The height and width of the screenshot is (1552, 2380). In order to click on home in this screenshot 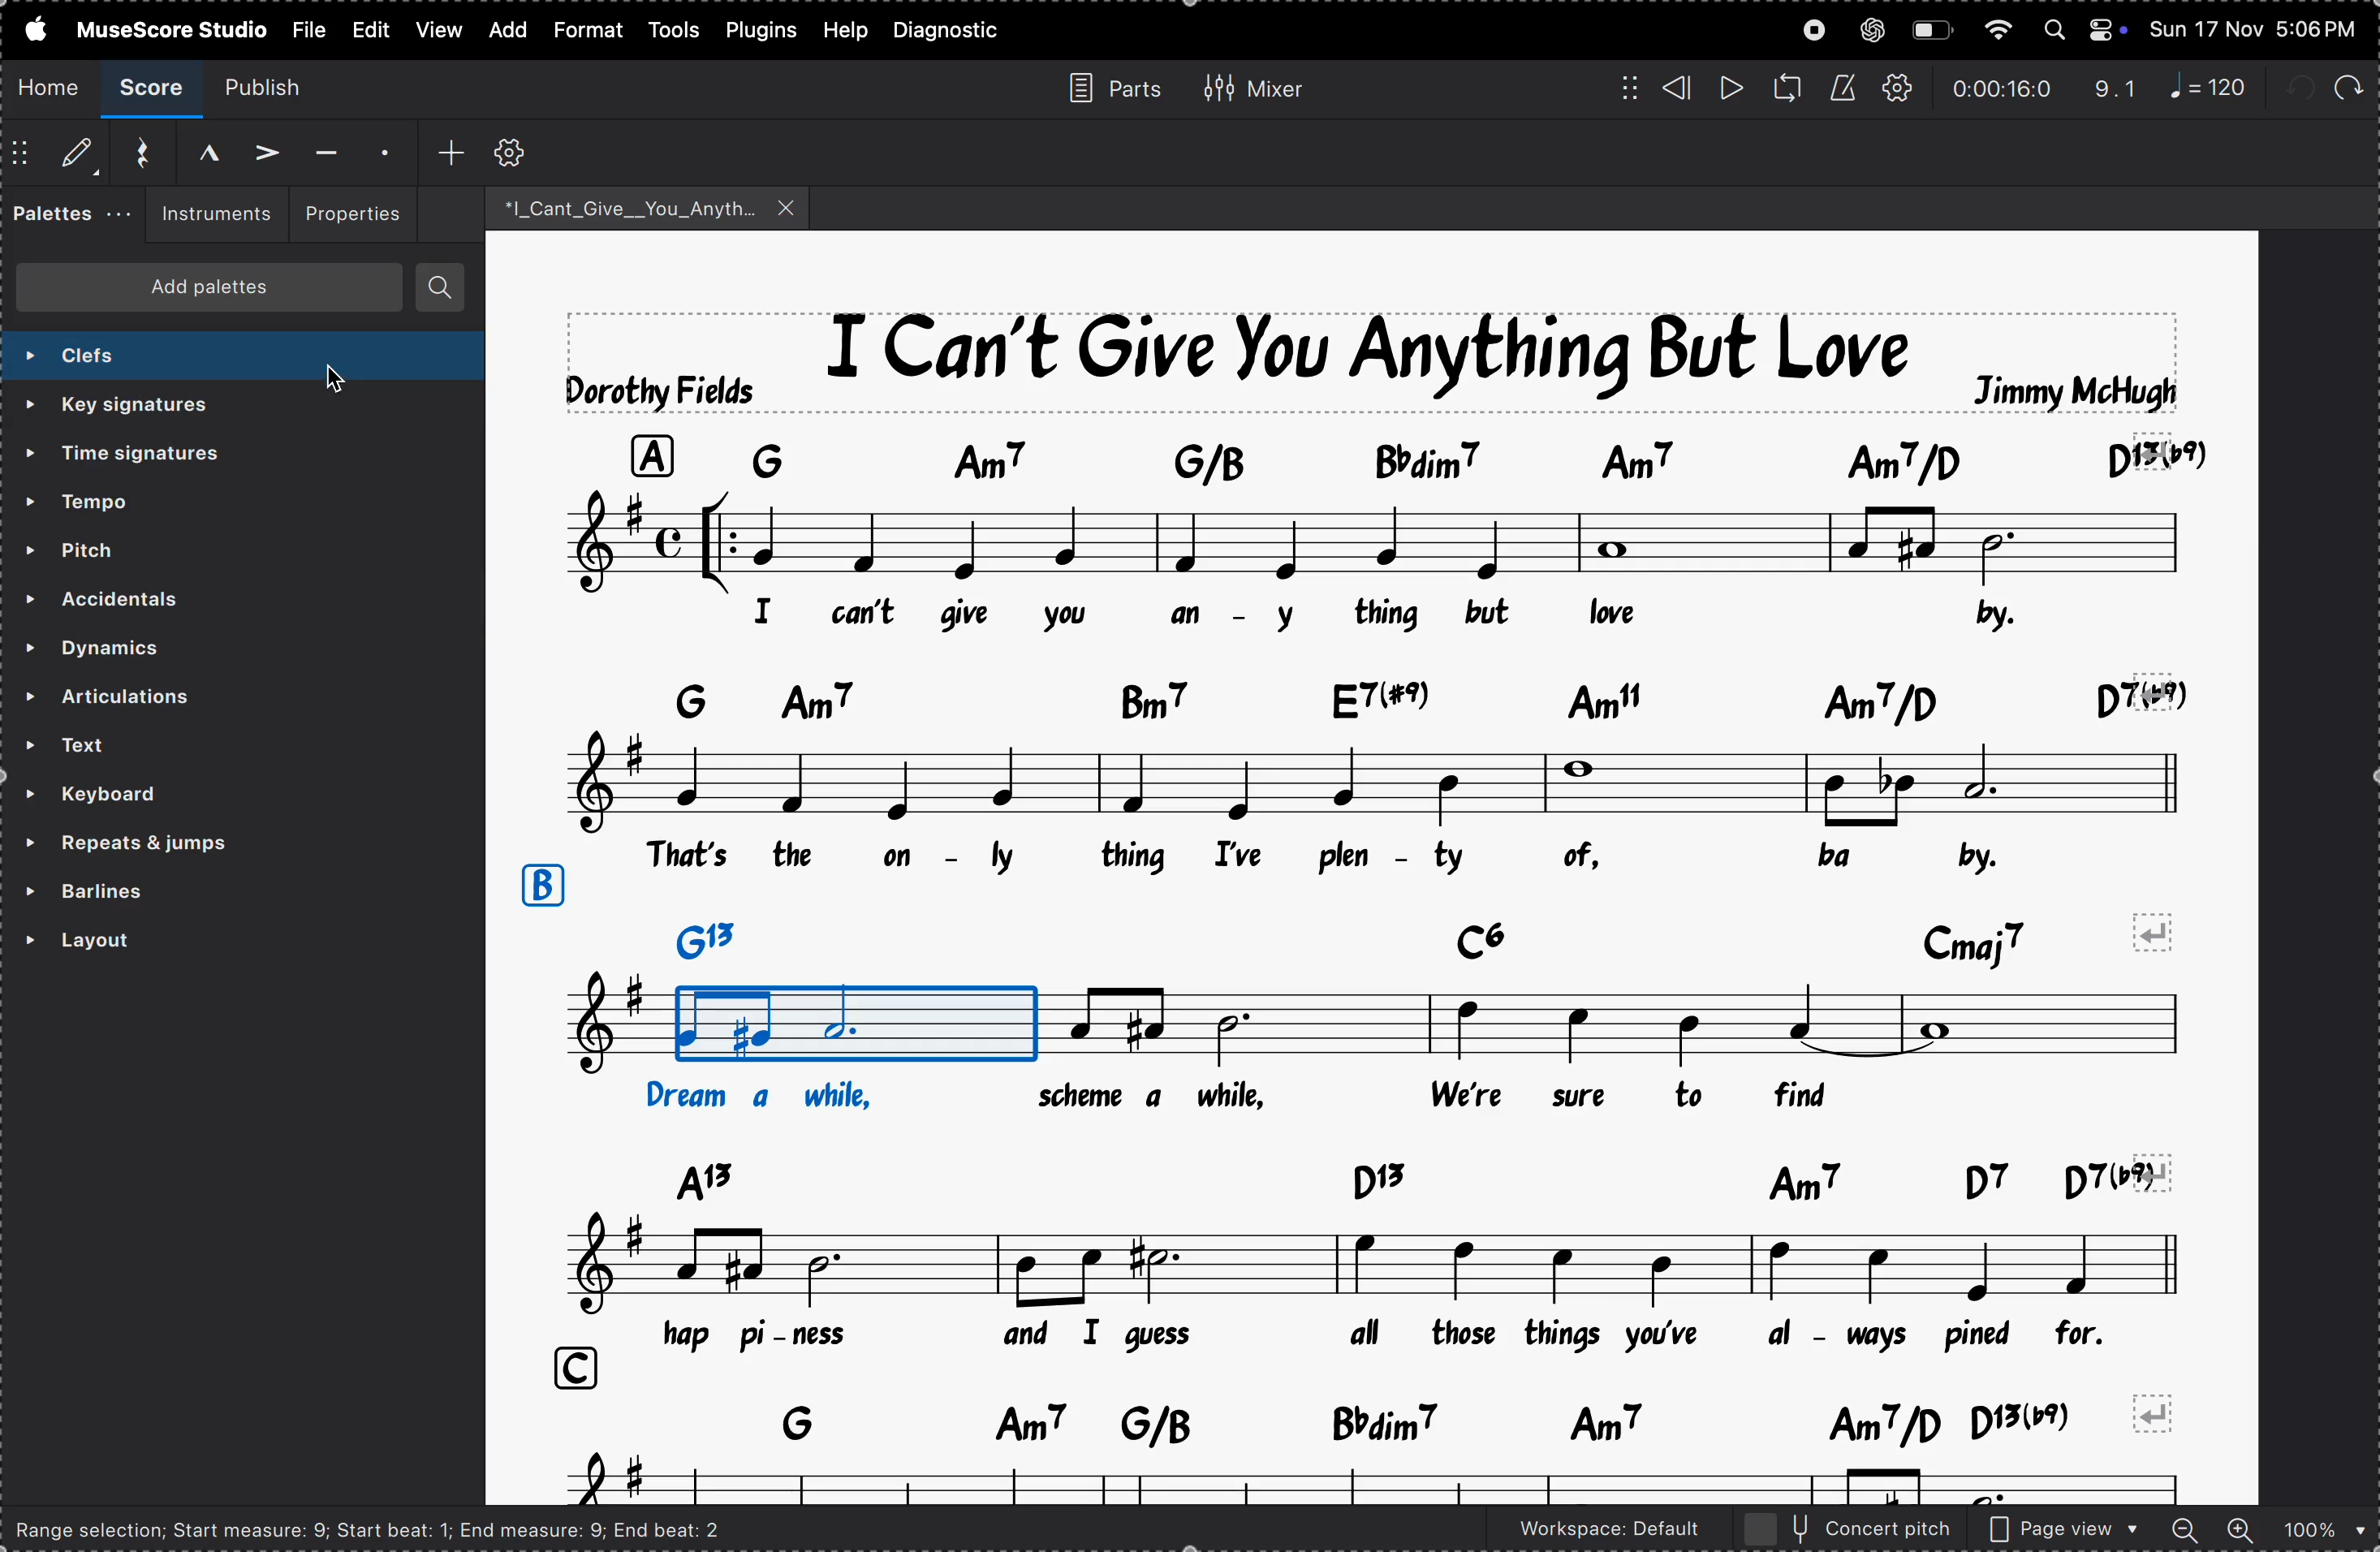, I will do `click(50, 86)`.